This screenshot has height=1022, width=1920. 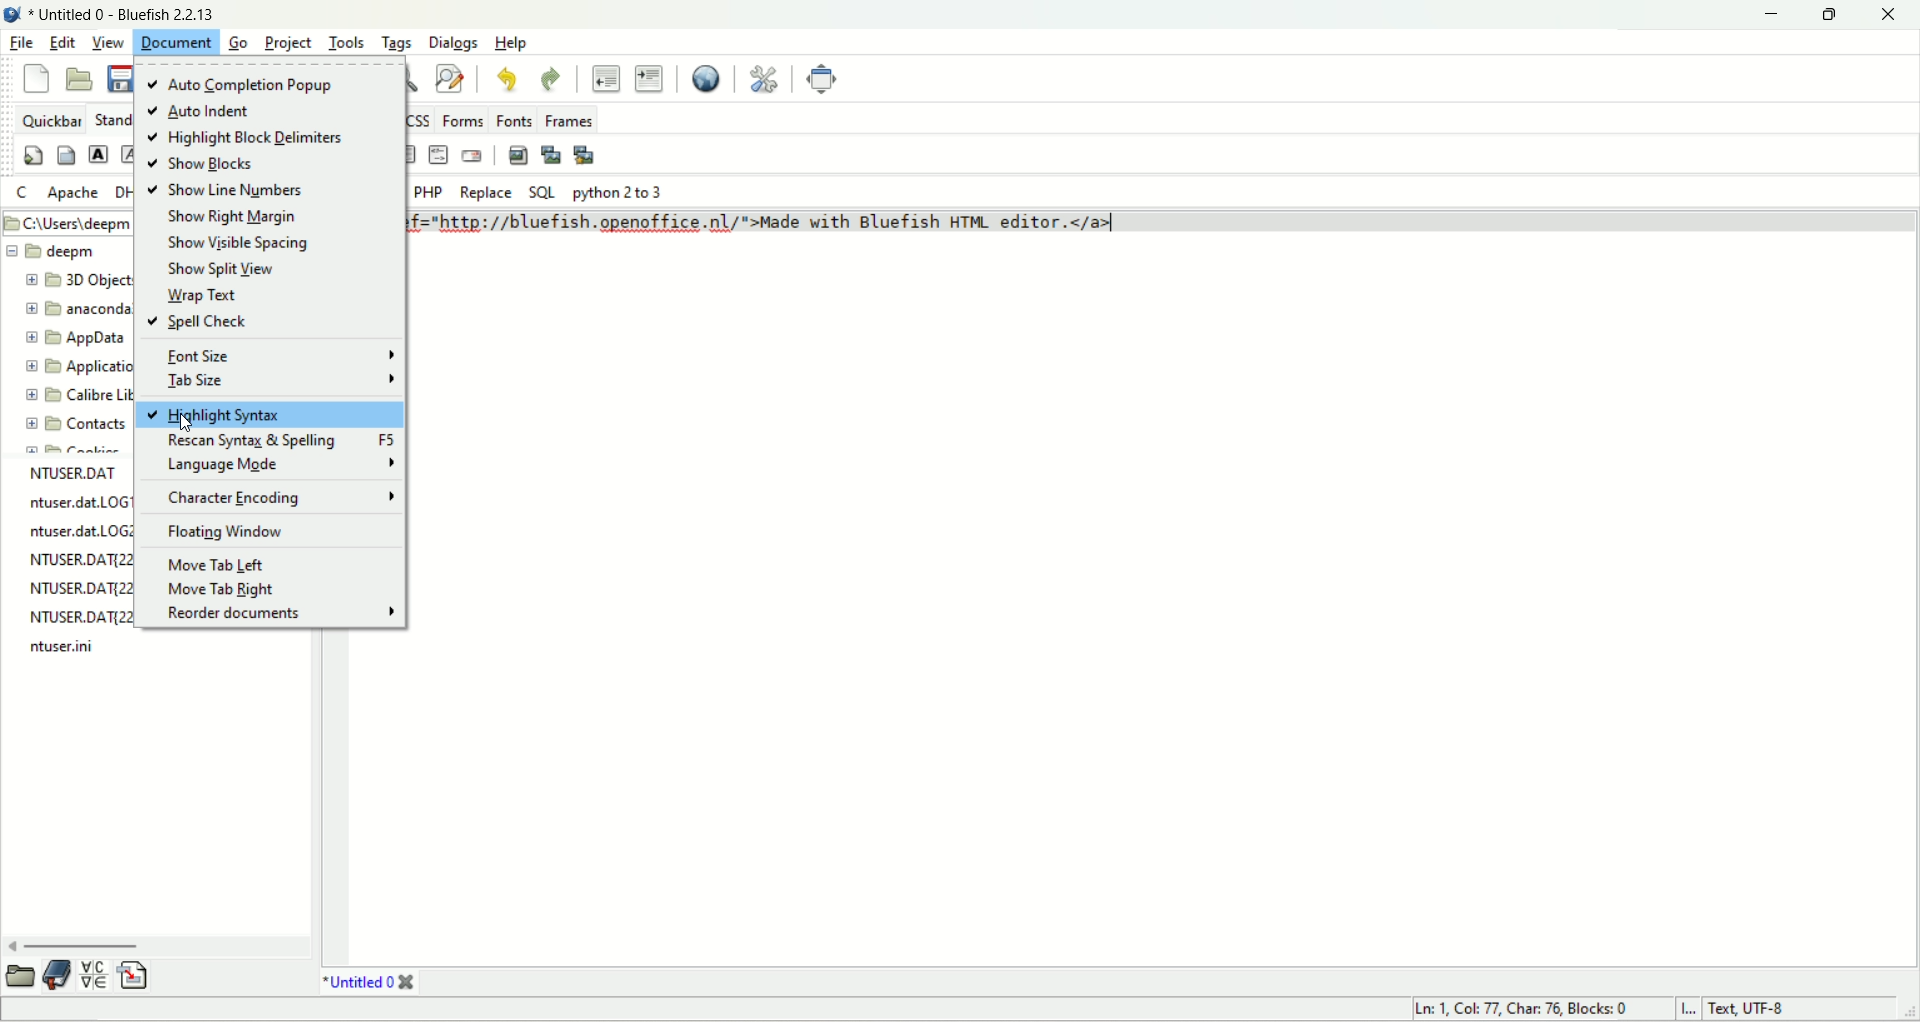 What do you see at coordinates (78, 279) in the screenshot?
I see `3D object` at bounding box center [78, 279].